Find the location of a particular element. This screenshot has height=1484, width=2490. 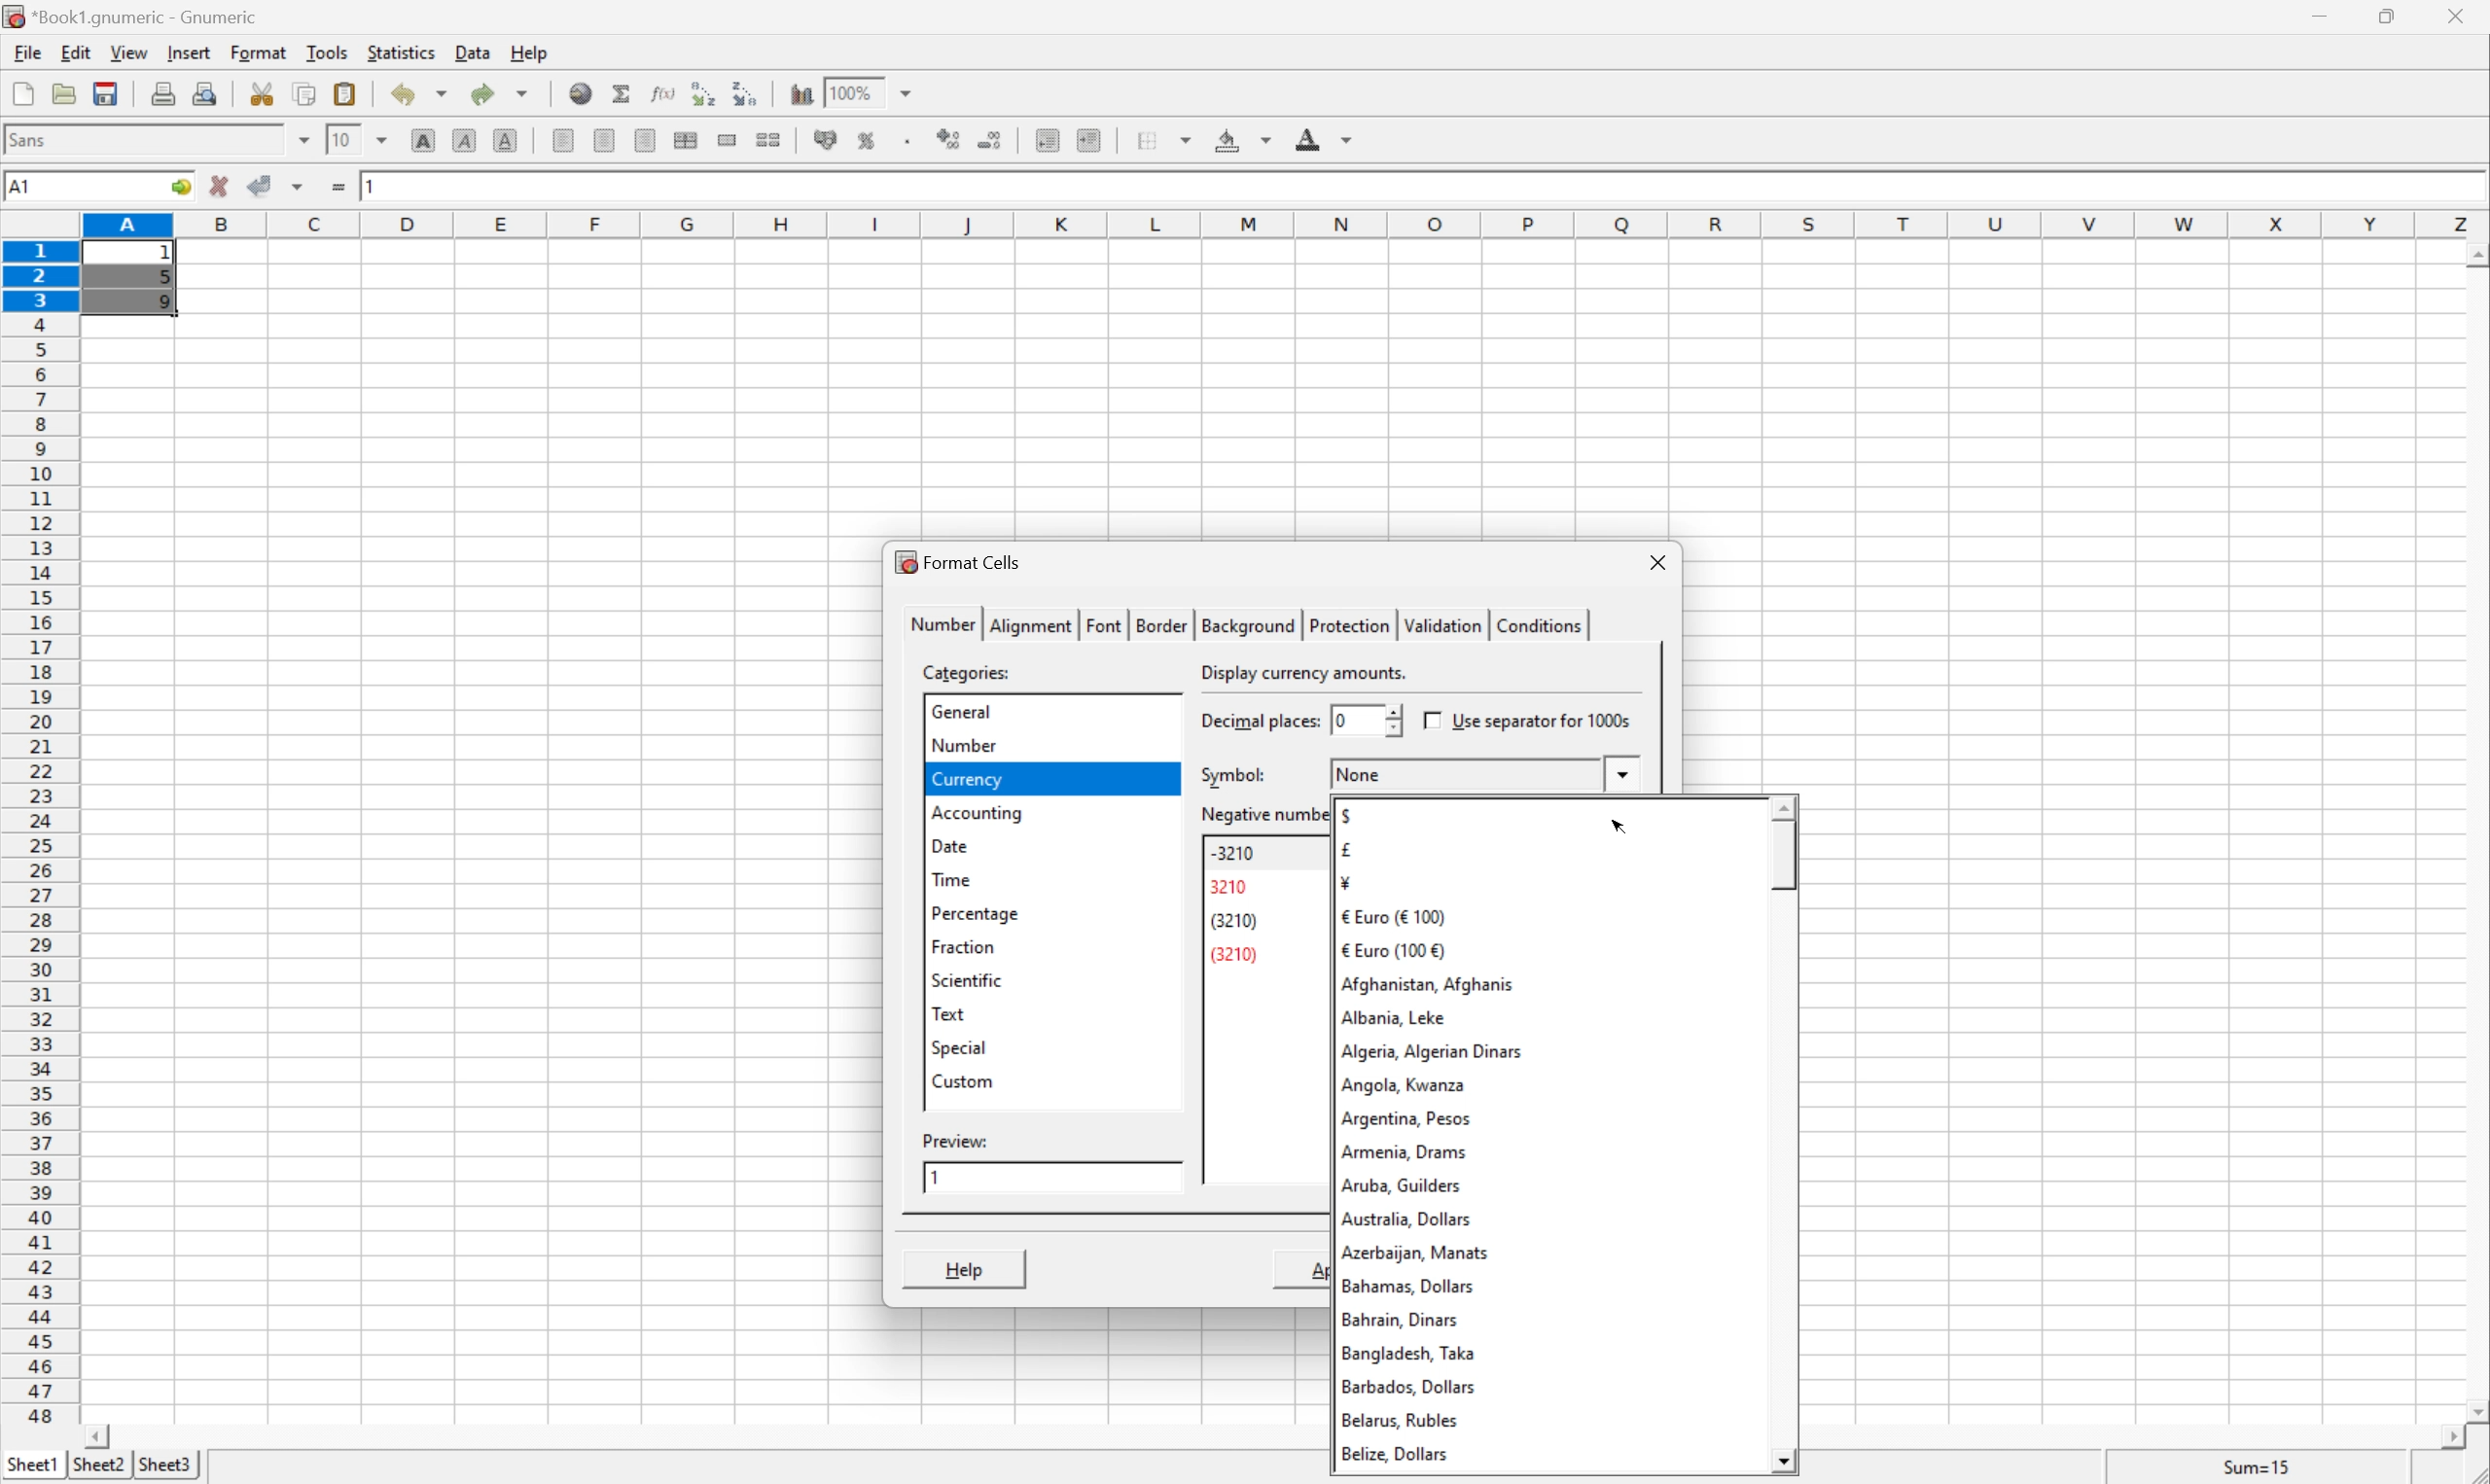

open a file is located at coordinates (61, 90).